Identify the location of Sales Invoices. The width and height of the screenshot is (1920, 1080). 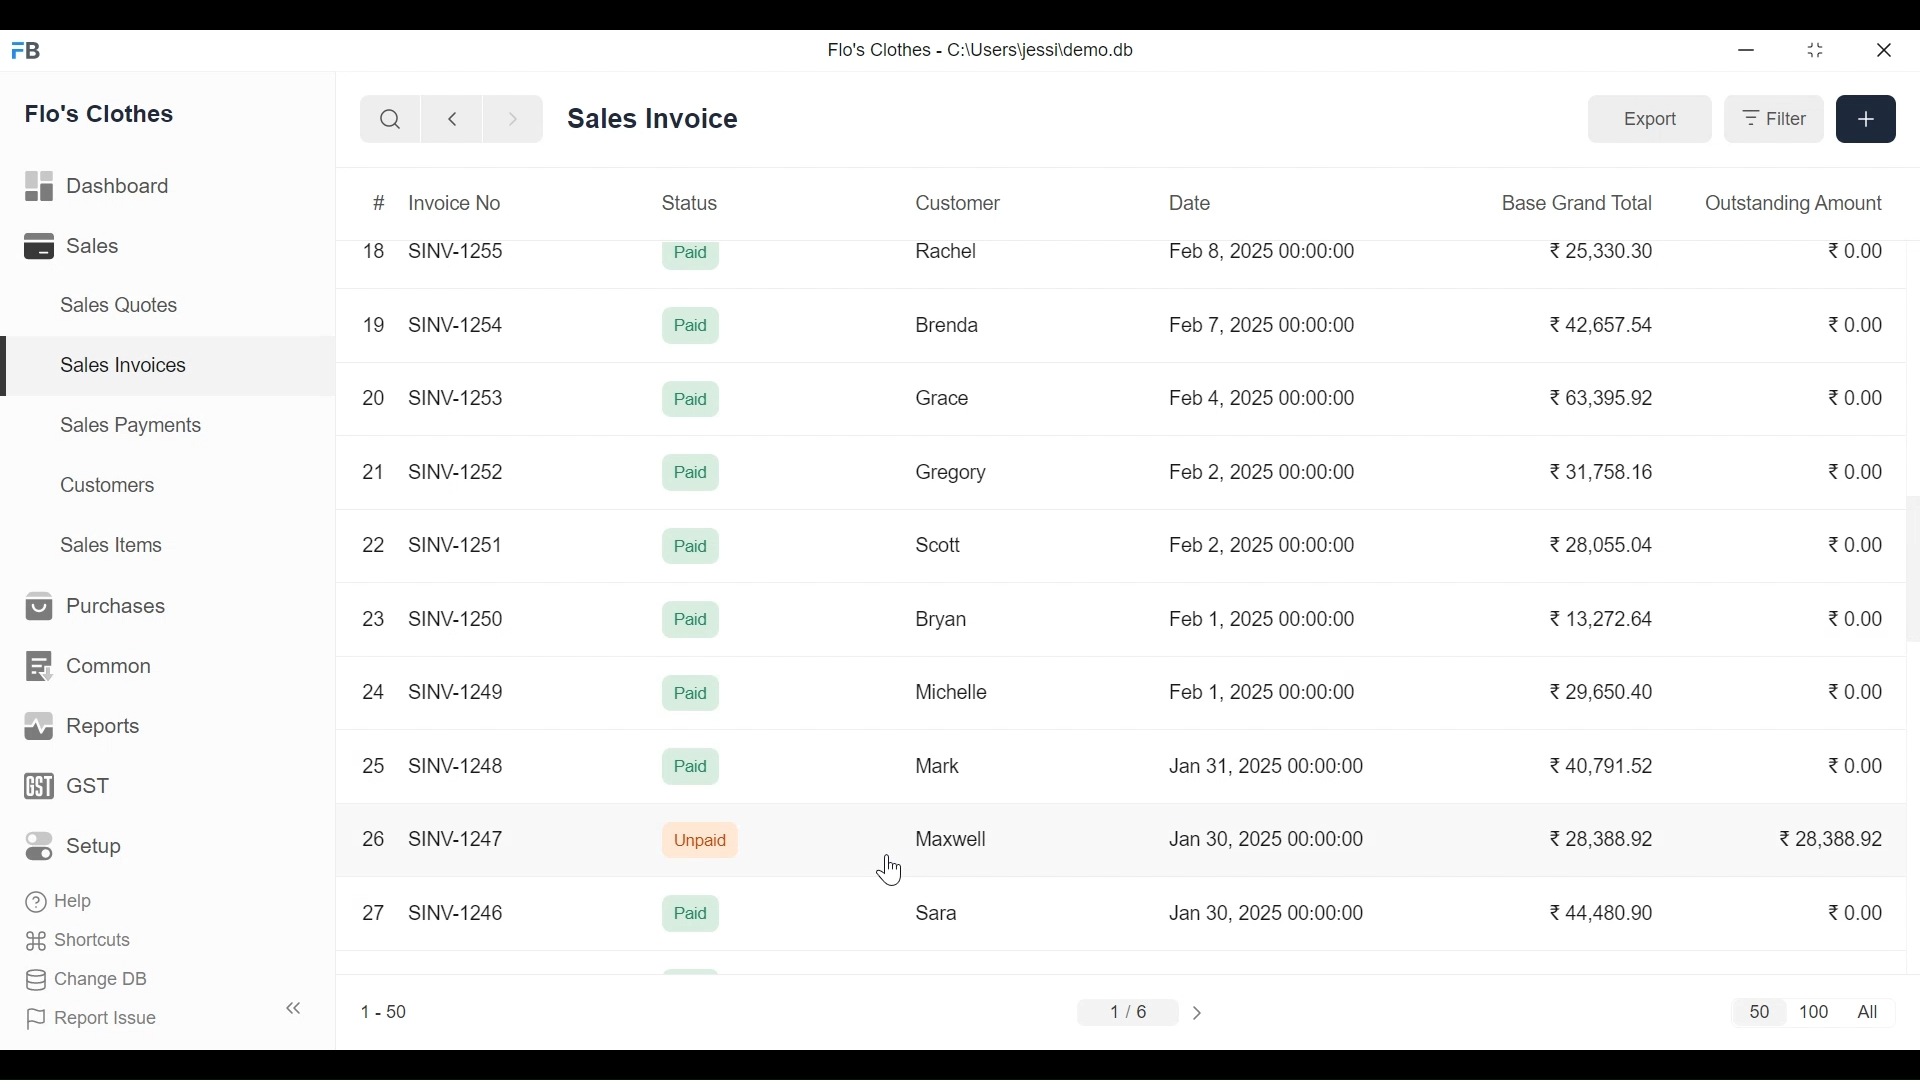
(170, 366).